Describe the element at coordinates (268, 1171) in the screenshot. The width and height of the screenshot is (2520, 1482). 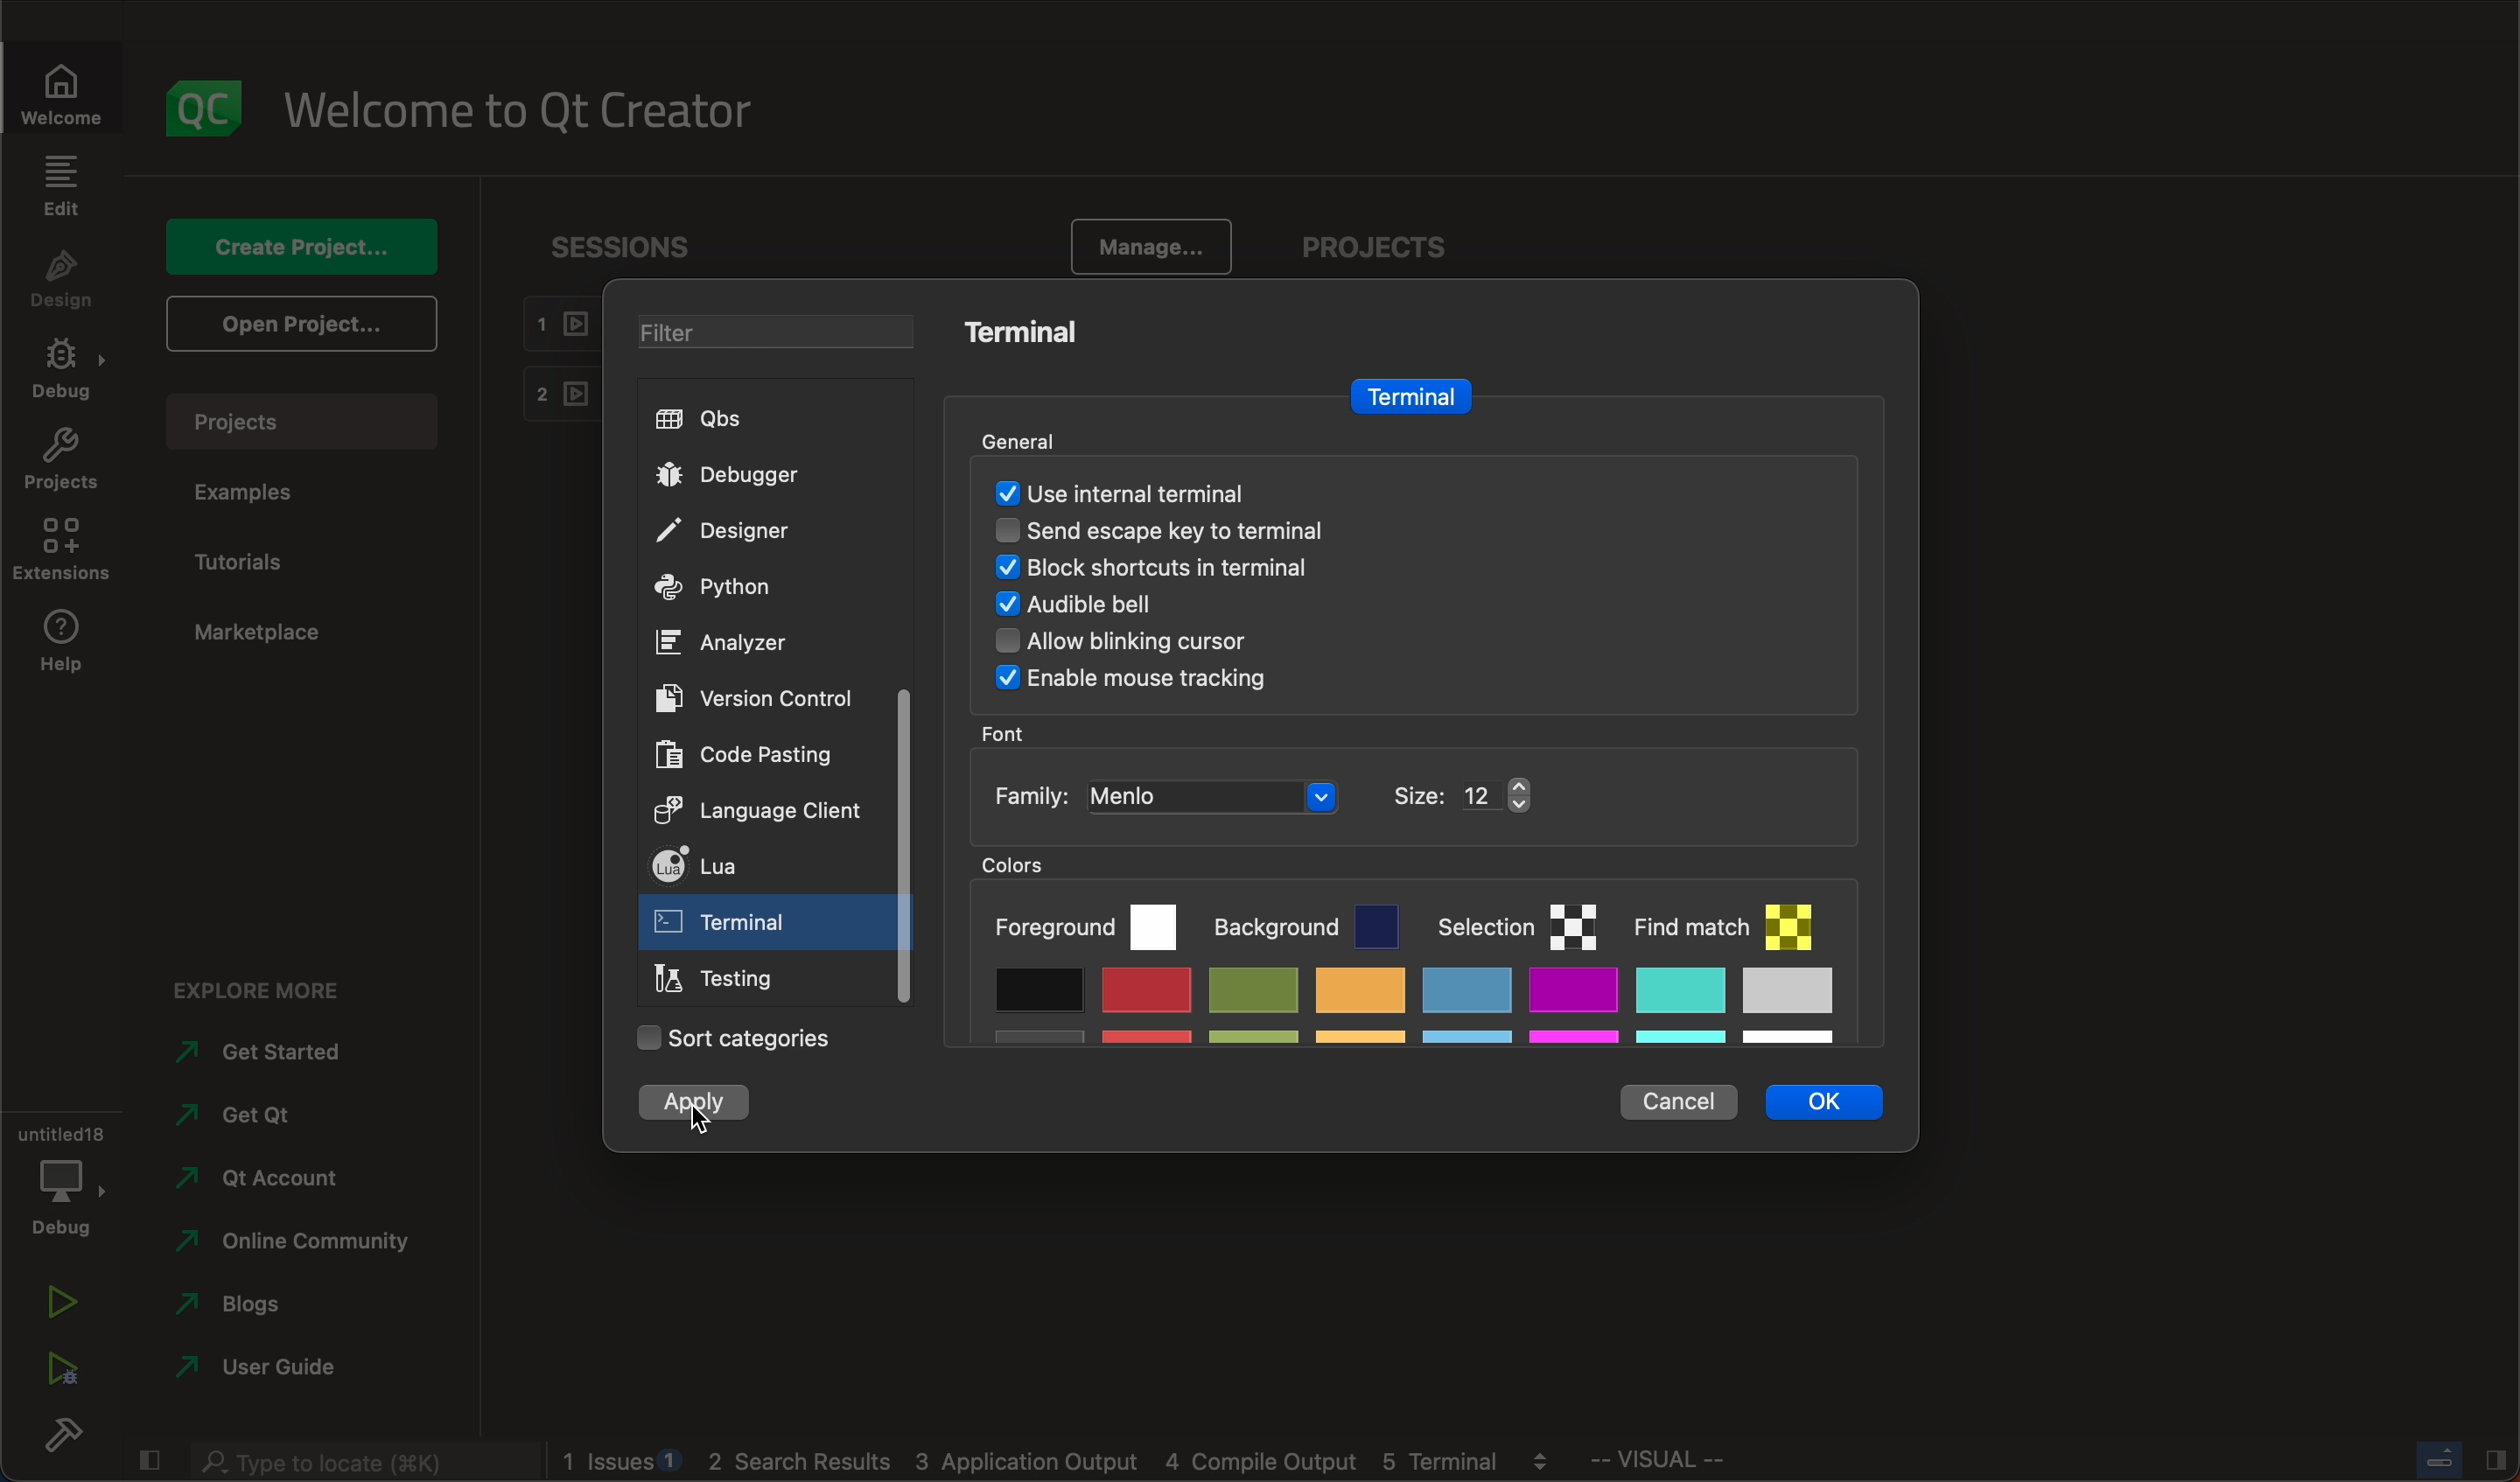
I see `account` at that location.